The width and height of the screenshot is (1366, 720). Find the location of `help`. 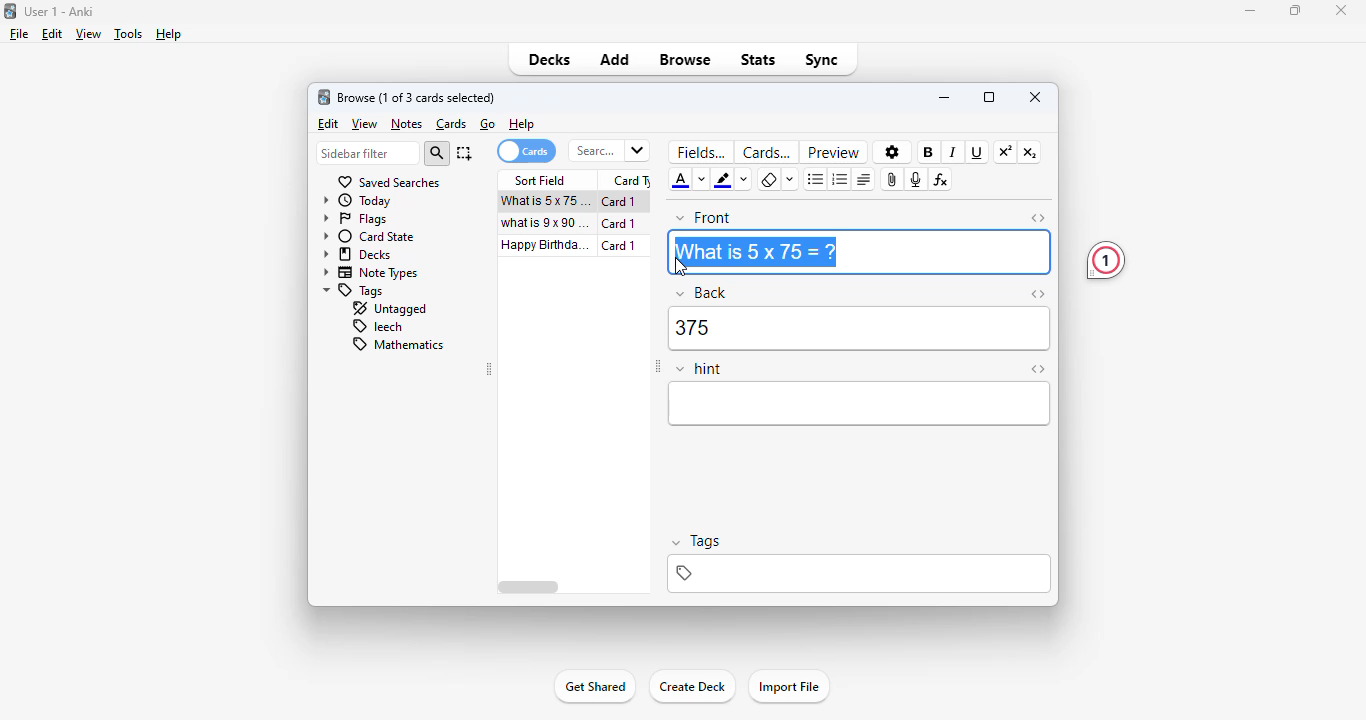

help is located at coordinates (522, 124).